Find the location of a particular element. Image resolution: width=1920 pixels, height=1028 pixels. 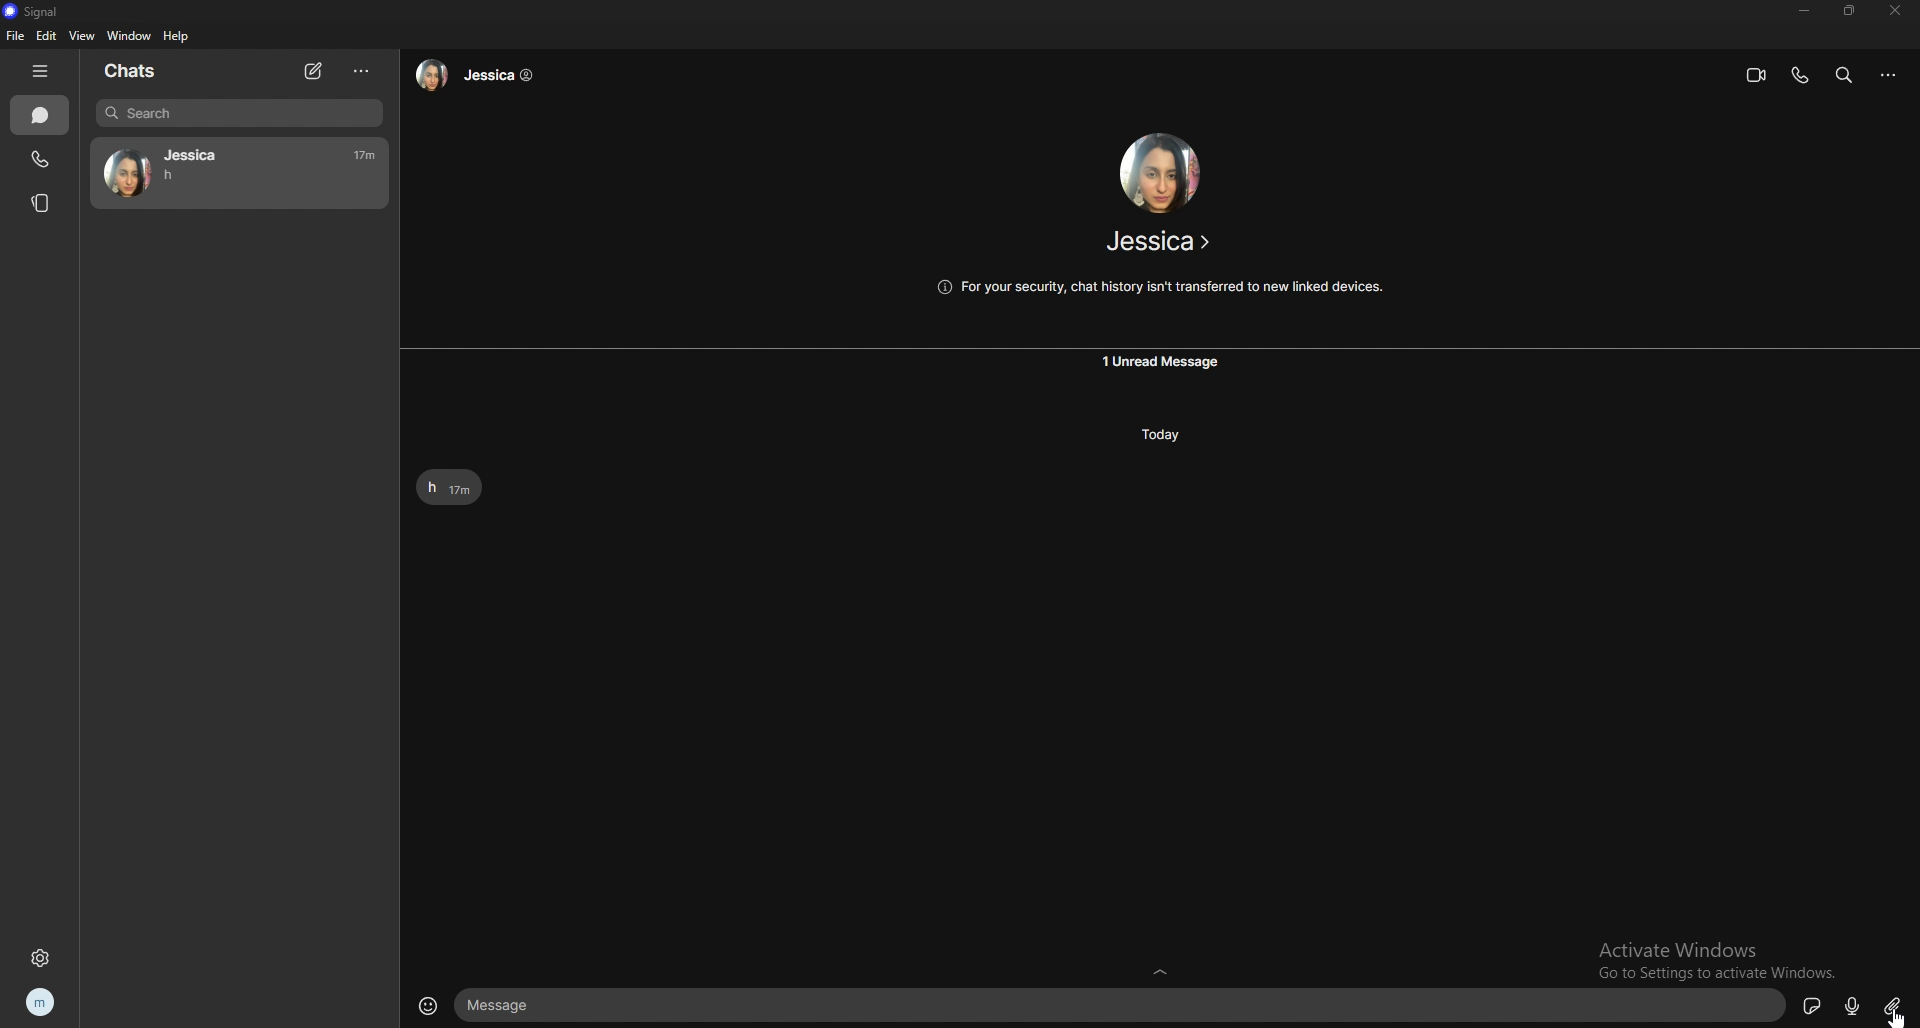

sticker is located at coordinates (1814, 1006).